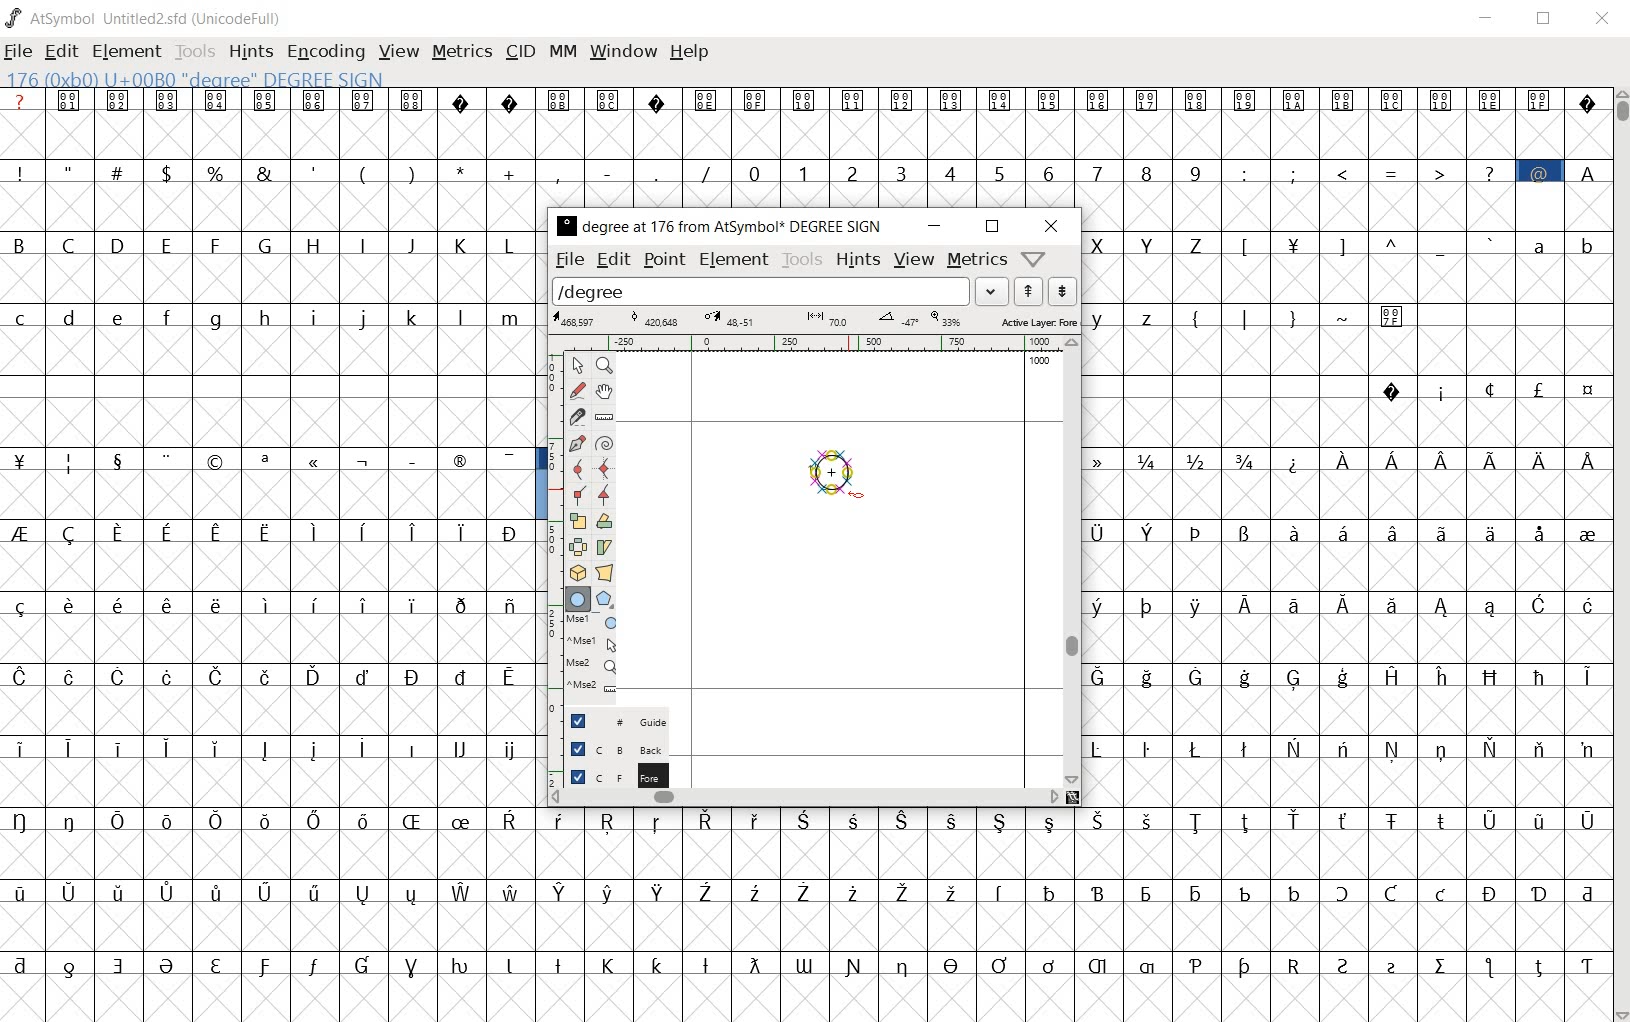 This screenshot has height=1022, width=1630. Describe the element at coordinates (577, 365) in the screenshot. I see `pointer` at that location.